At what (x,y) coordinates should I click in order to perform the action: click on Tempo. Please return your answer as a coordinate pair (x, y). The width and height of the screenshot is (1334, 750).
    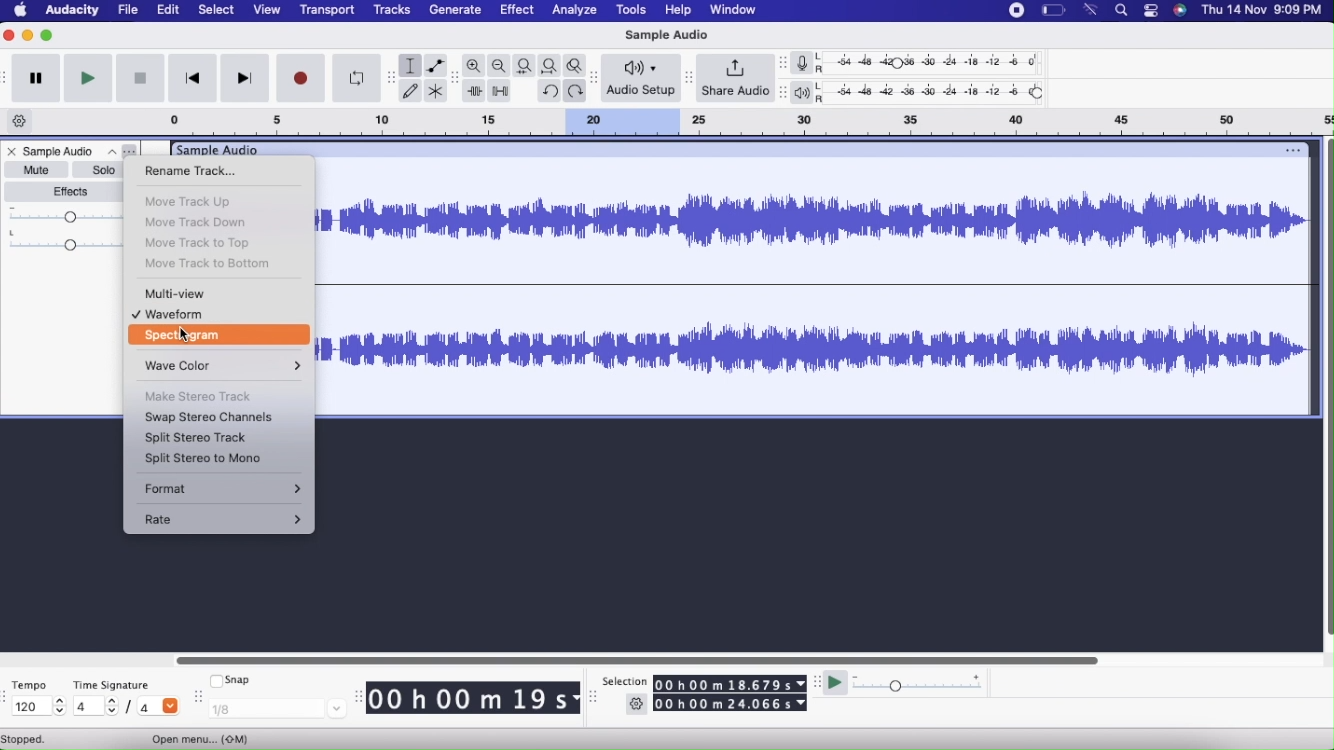
    Looking at the image, I should click on (30, 683).